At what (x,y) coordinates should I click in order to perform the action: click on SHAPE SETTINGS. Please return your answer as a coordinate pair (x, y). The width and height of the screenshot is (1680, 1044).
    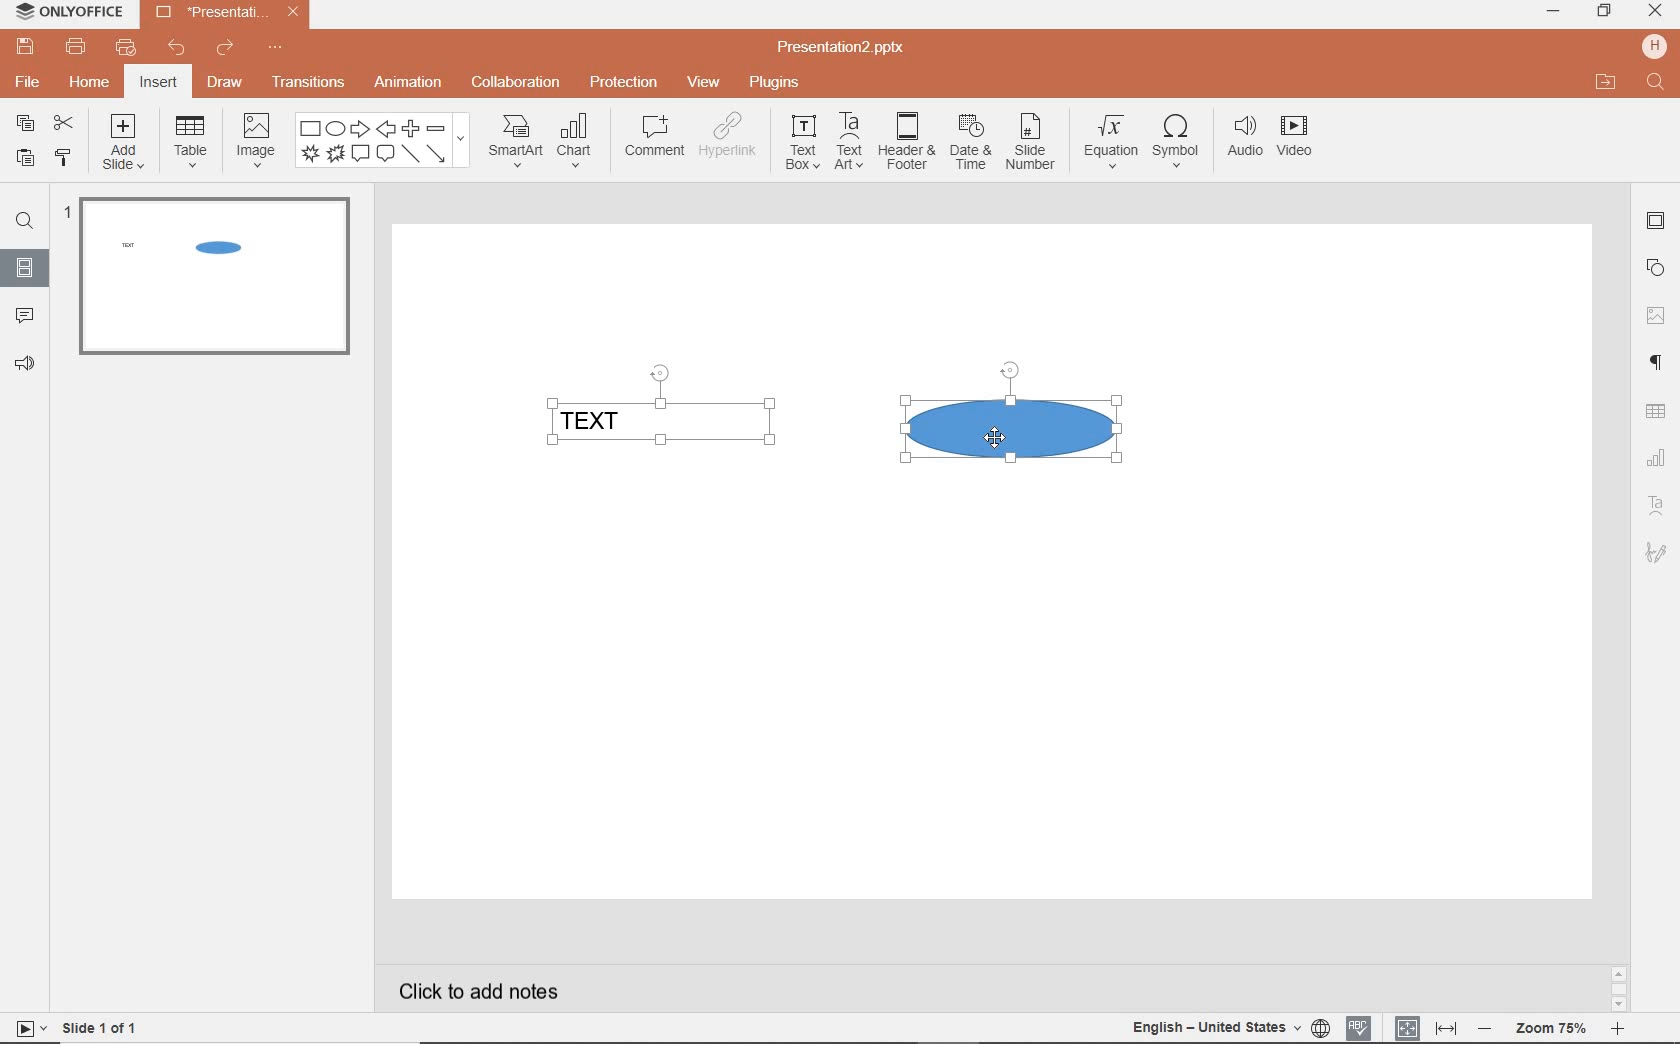
    Looking at the image, I should click on (1657, 265).